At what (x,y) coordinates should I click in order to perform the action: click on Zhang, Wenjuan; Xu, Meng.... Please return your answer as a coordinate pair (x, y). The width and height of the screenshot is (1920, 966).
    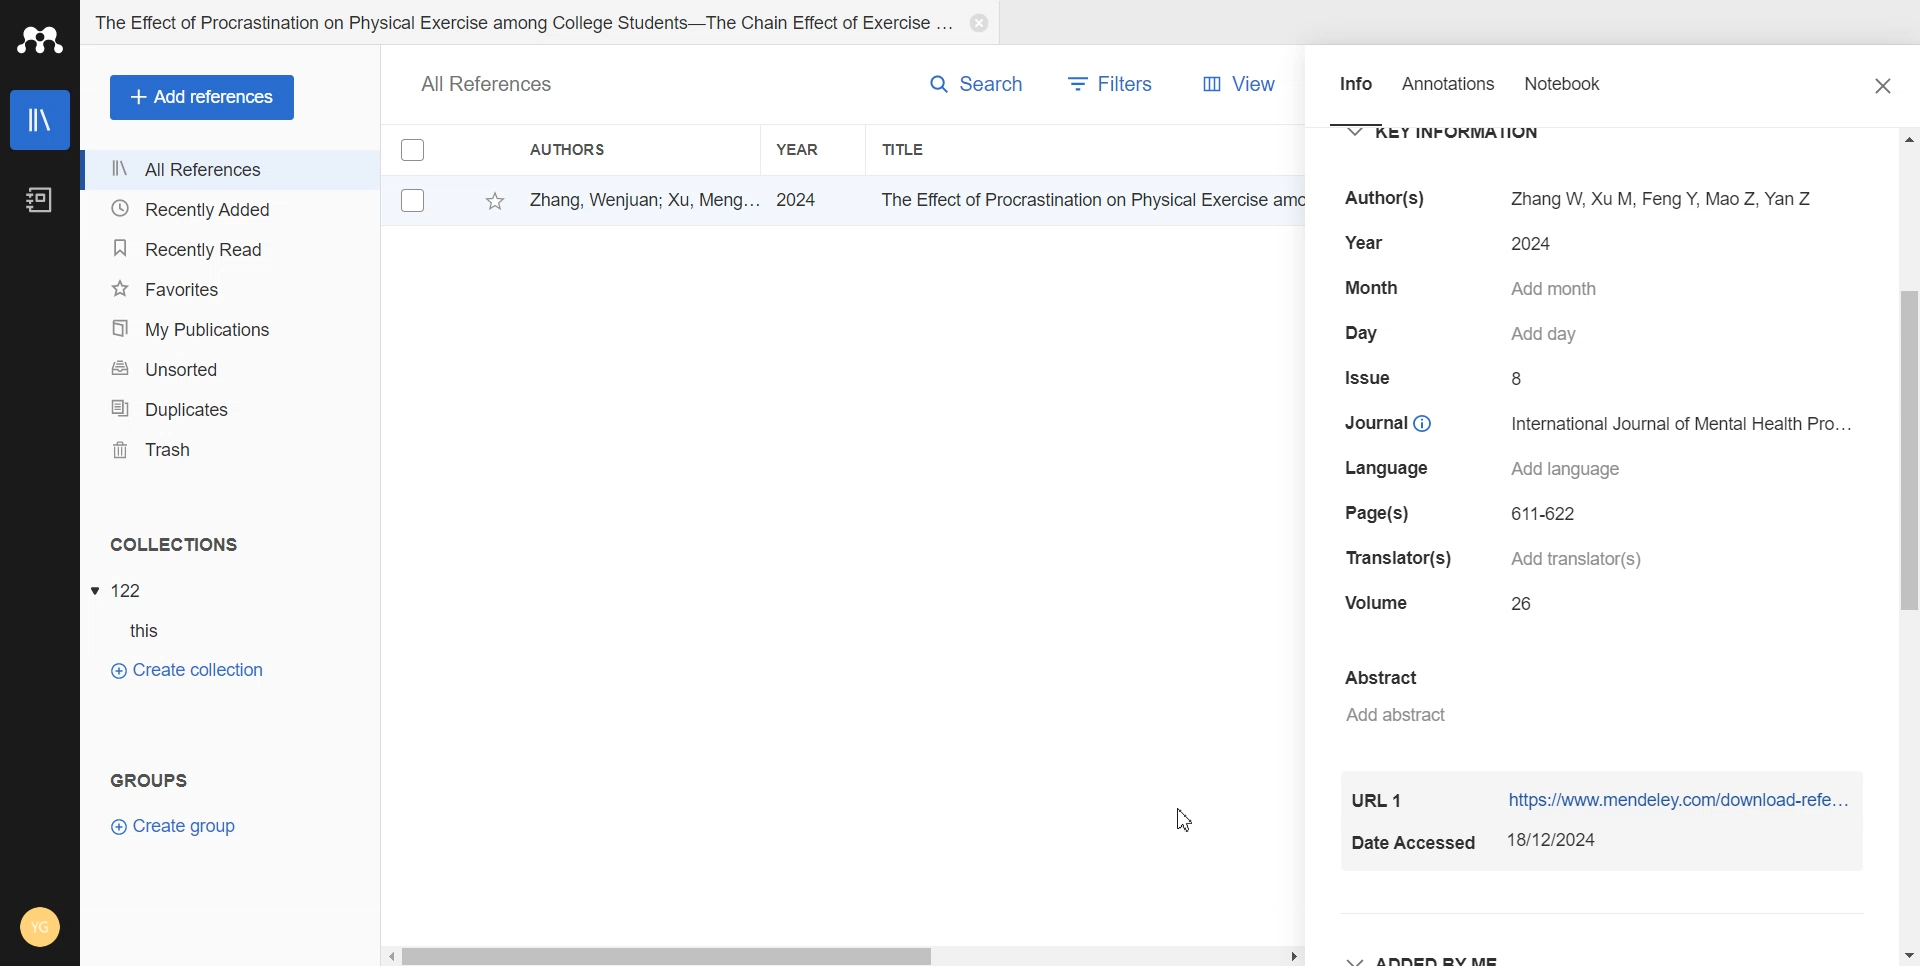
    Looking at the image, I should click on (638, 198).